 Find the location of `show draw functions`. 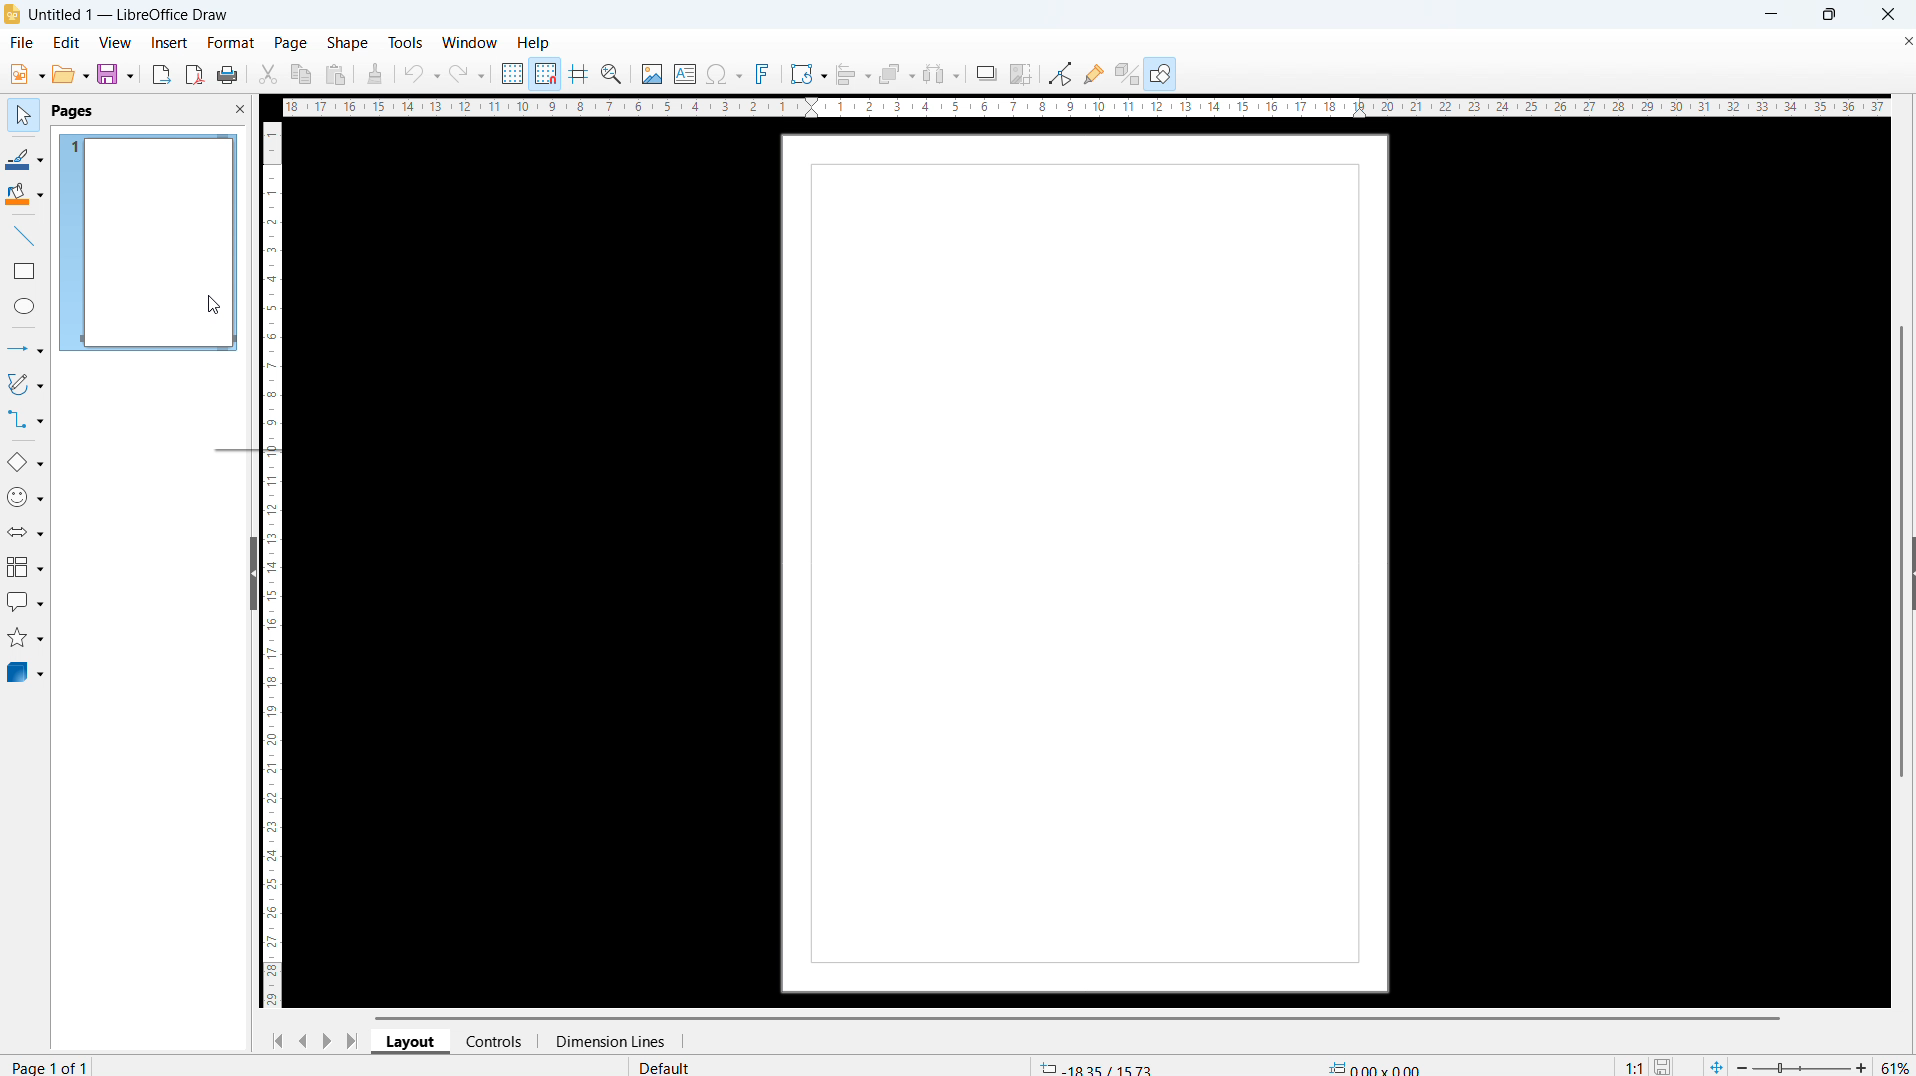

show draw functions is located at coordinates (1162, 74).